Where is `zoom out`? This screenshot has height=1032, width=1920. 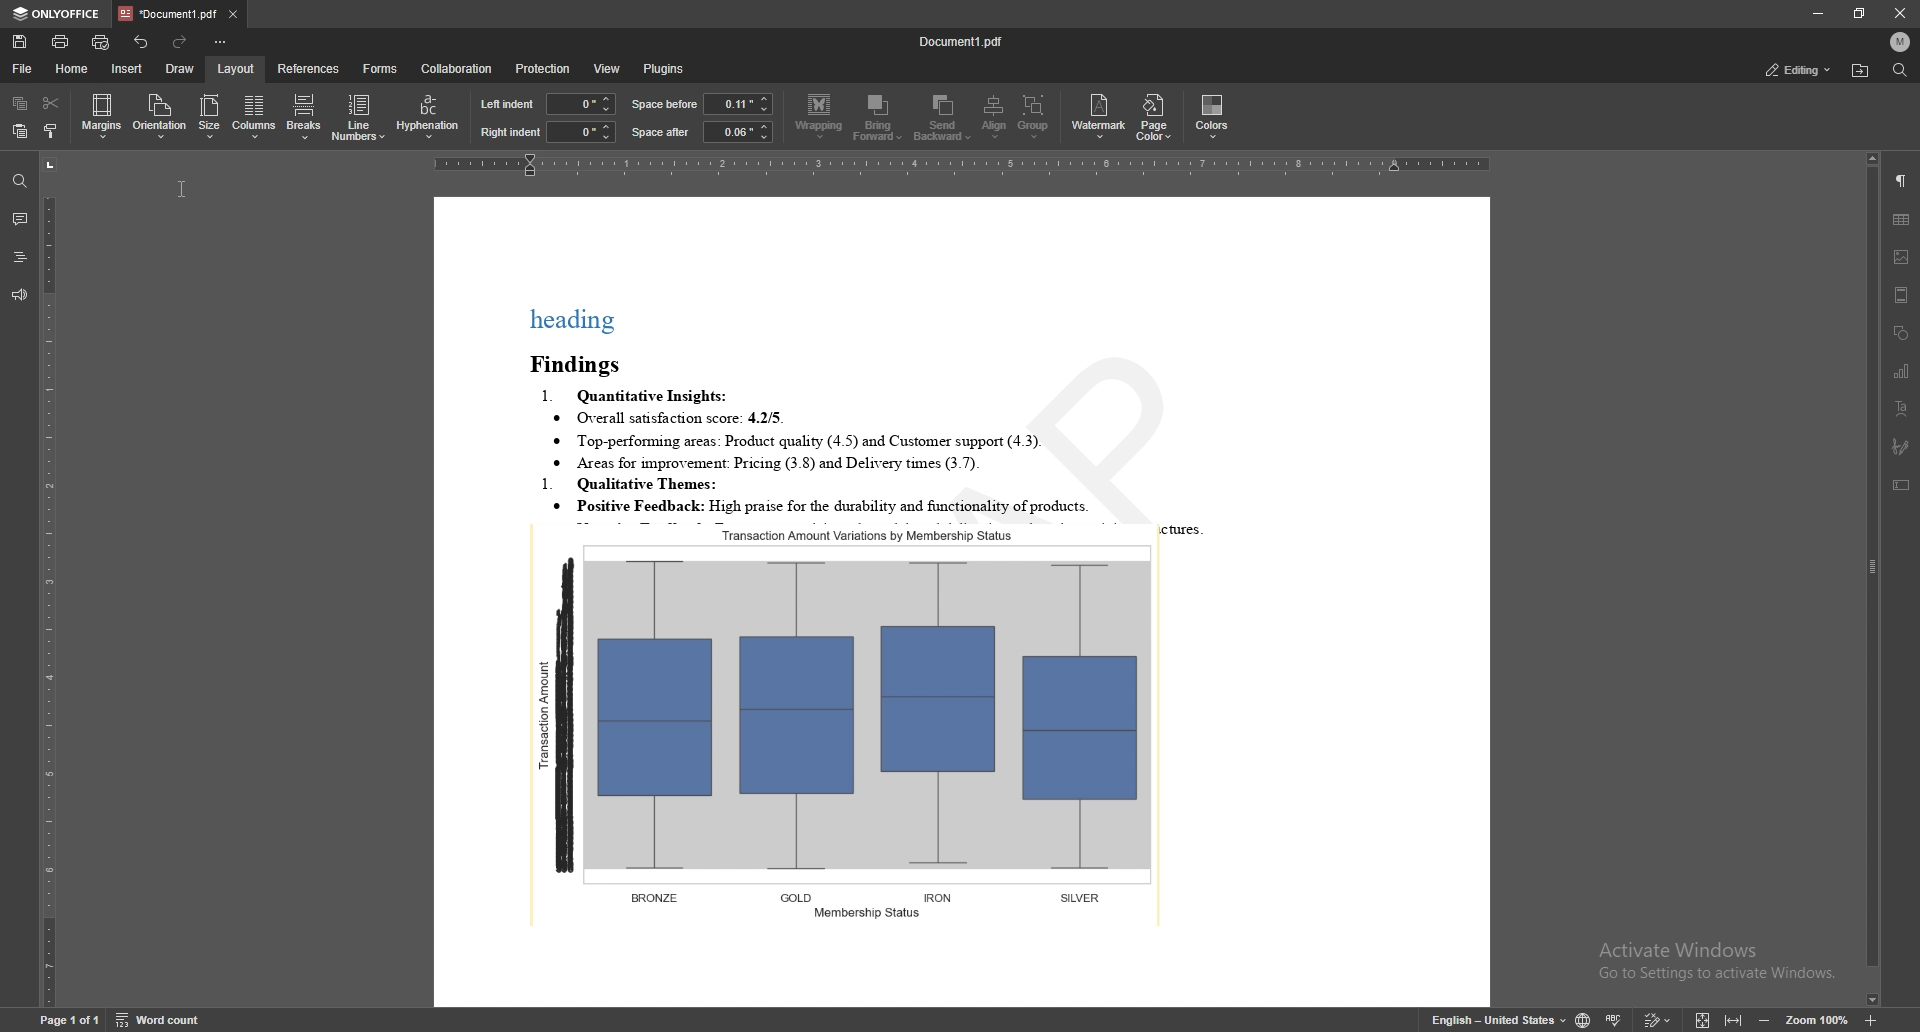
zoom out is located at coordinates (1764, 1020).